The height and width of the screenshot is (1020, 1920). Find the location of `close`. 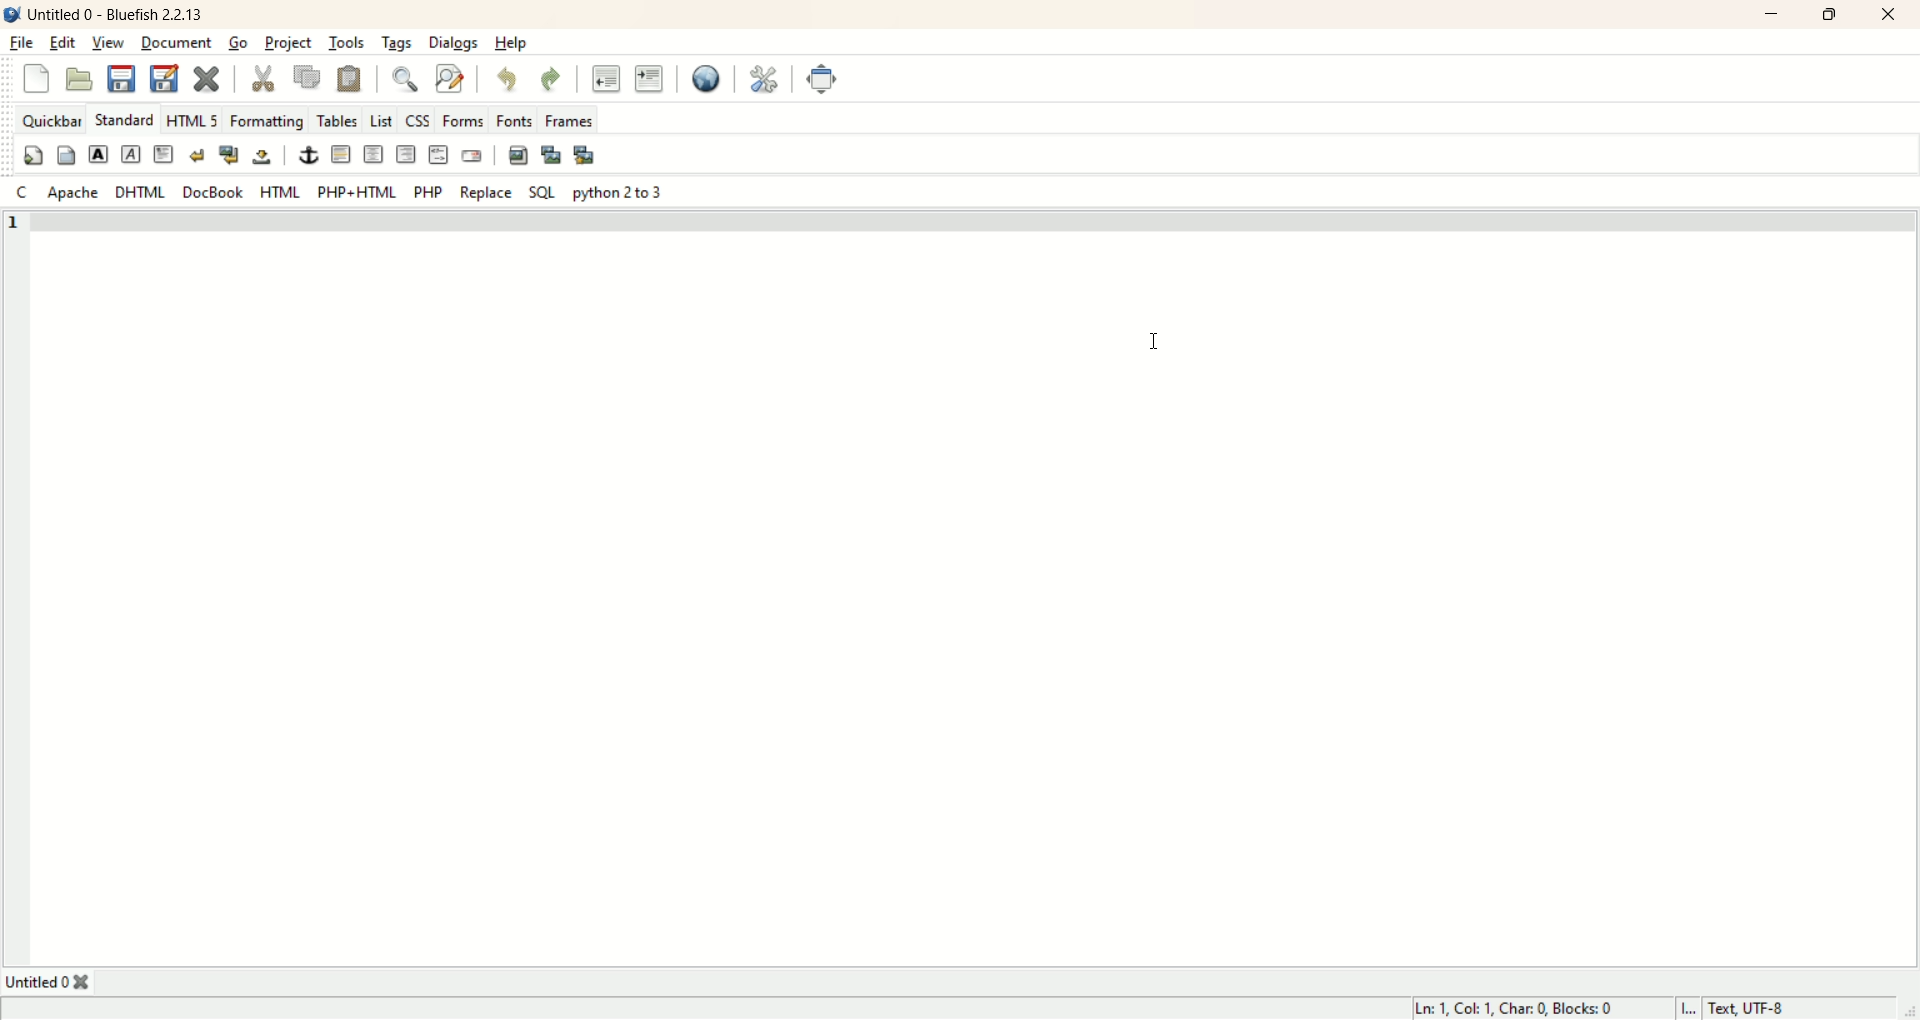

close is located at coordinates (1891, 14).